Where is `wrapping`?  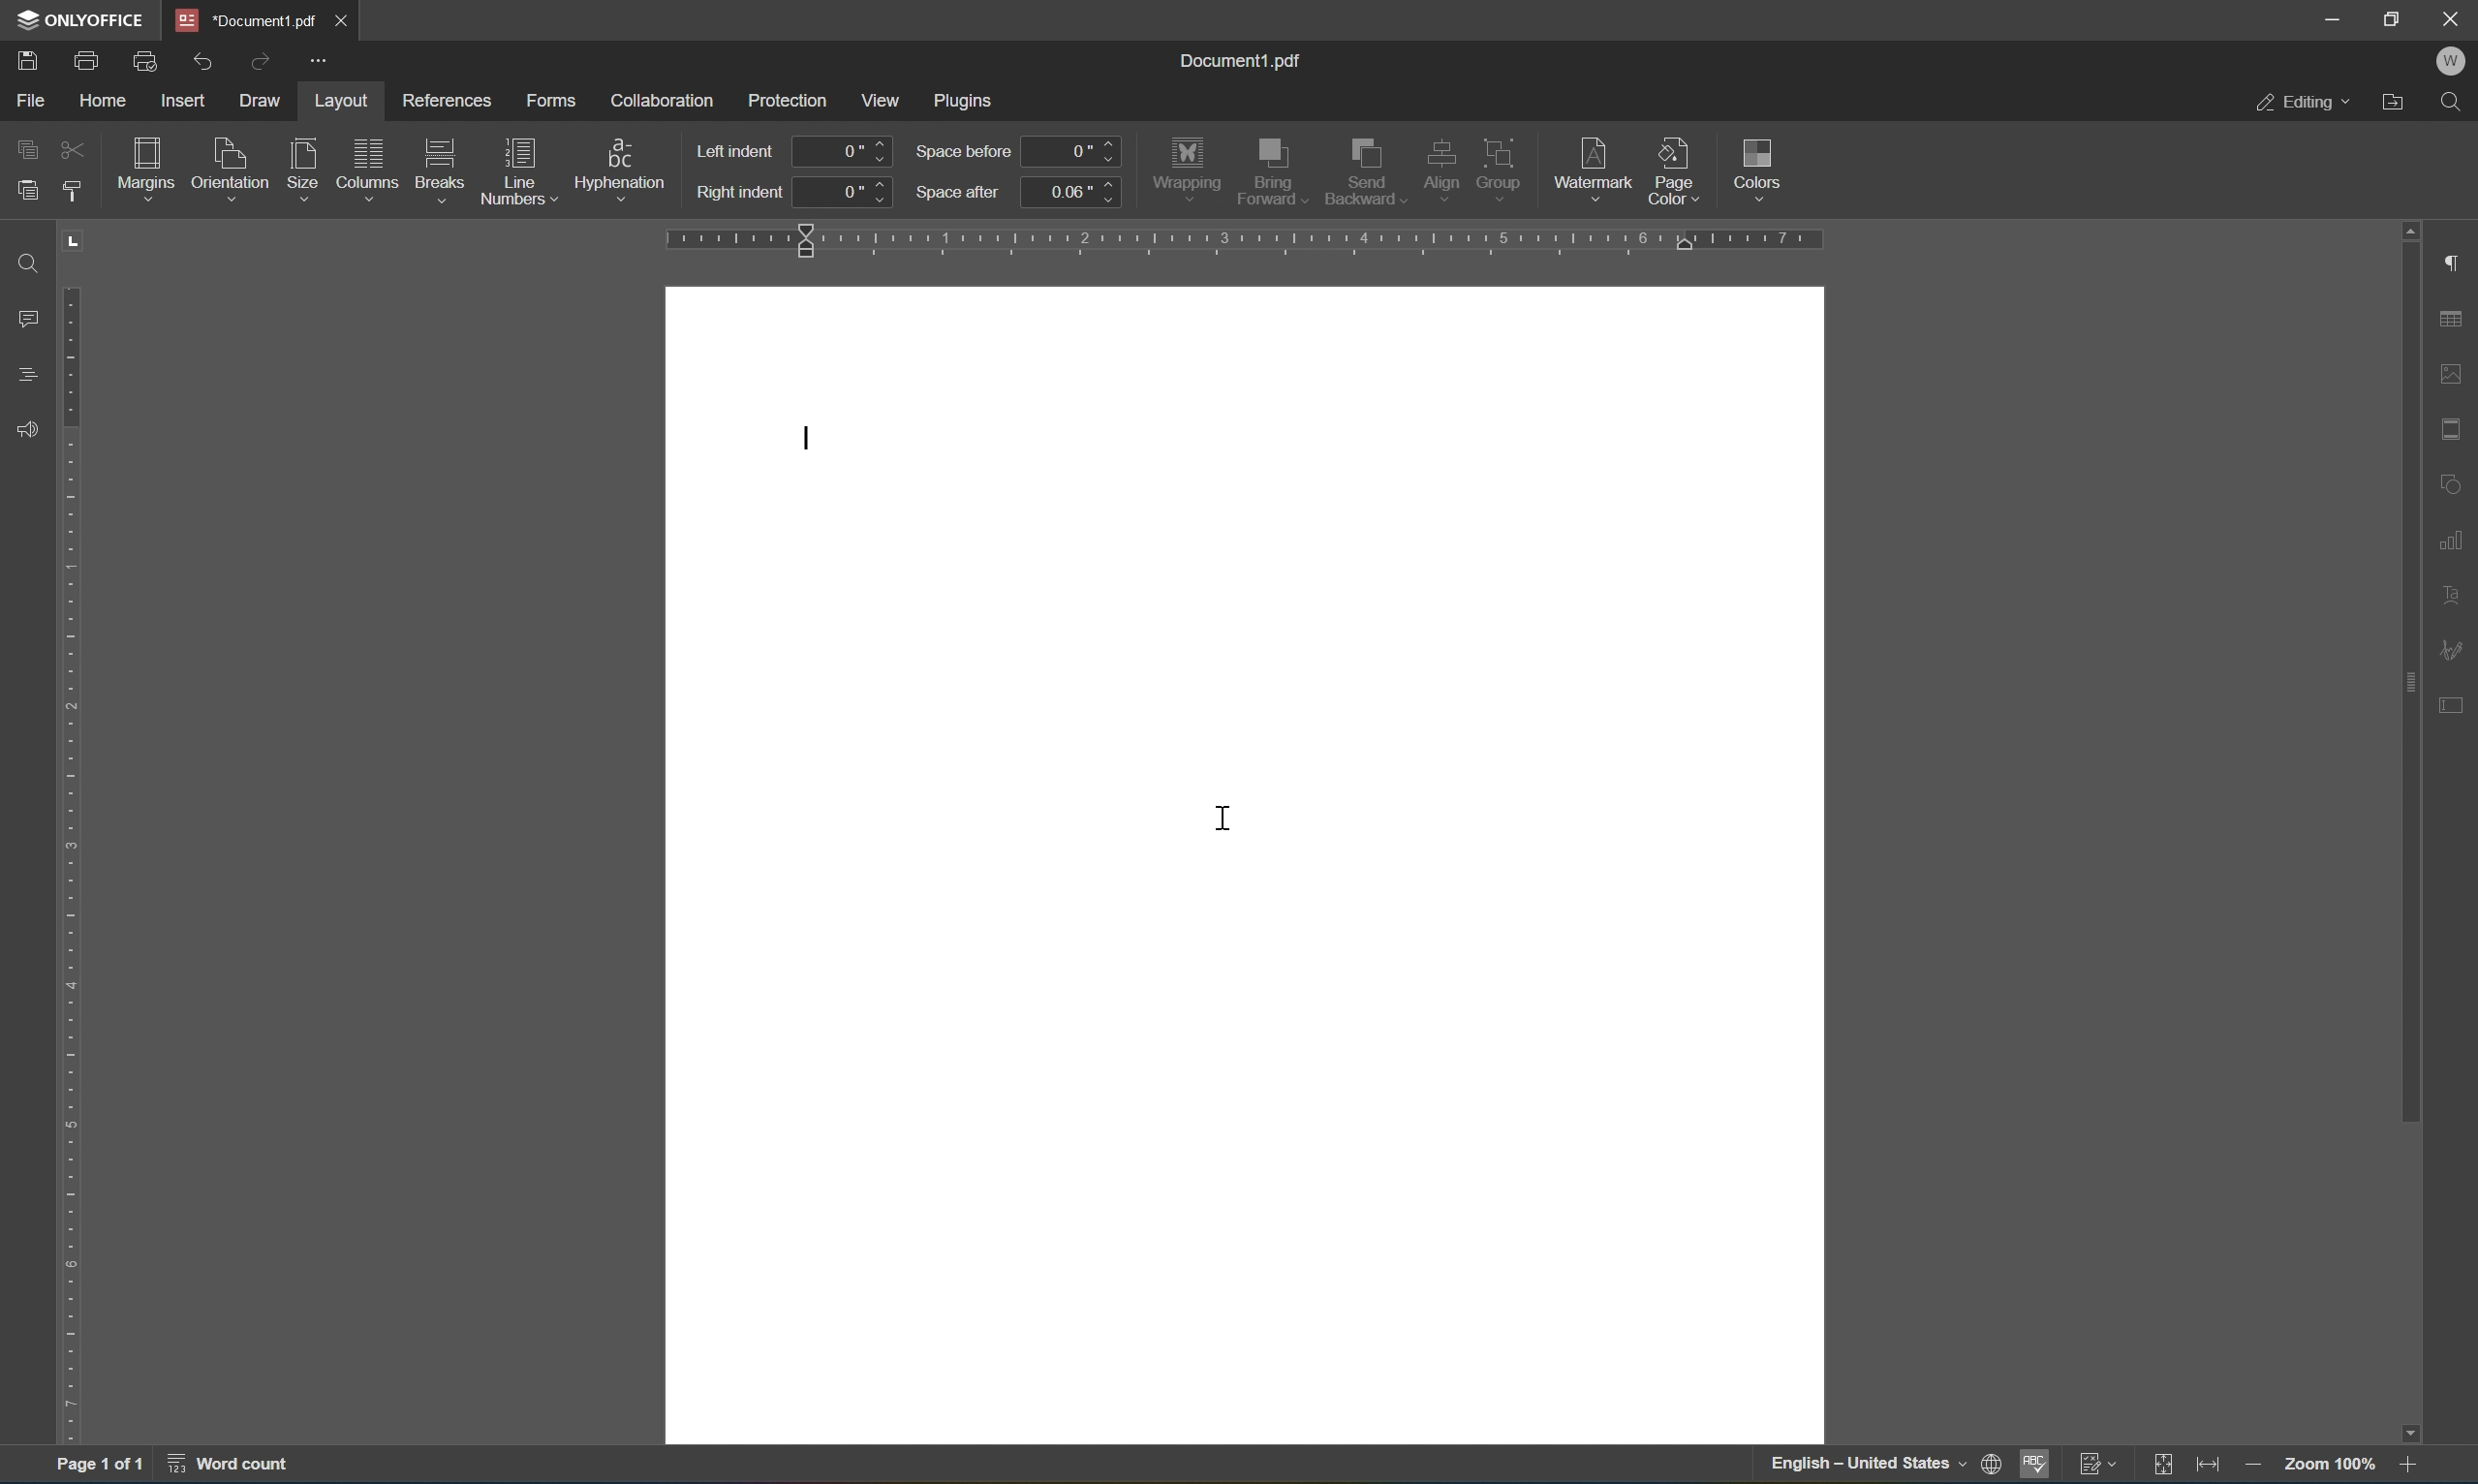 wrapping is located at coordinates (1187, 166).